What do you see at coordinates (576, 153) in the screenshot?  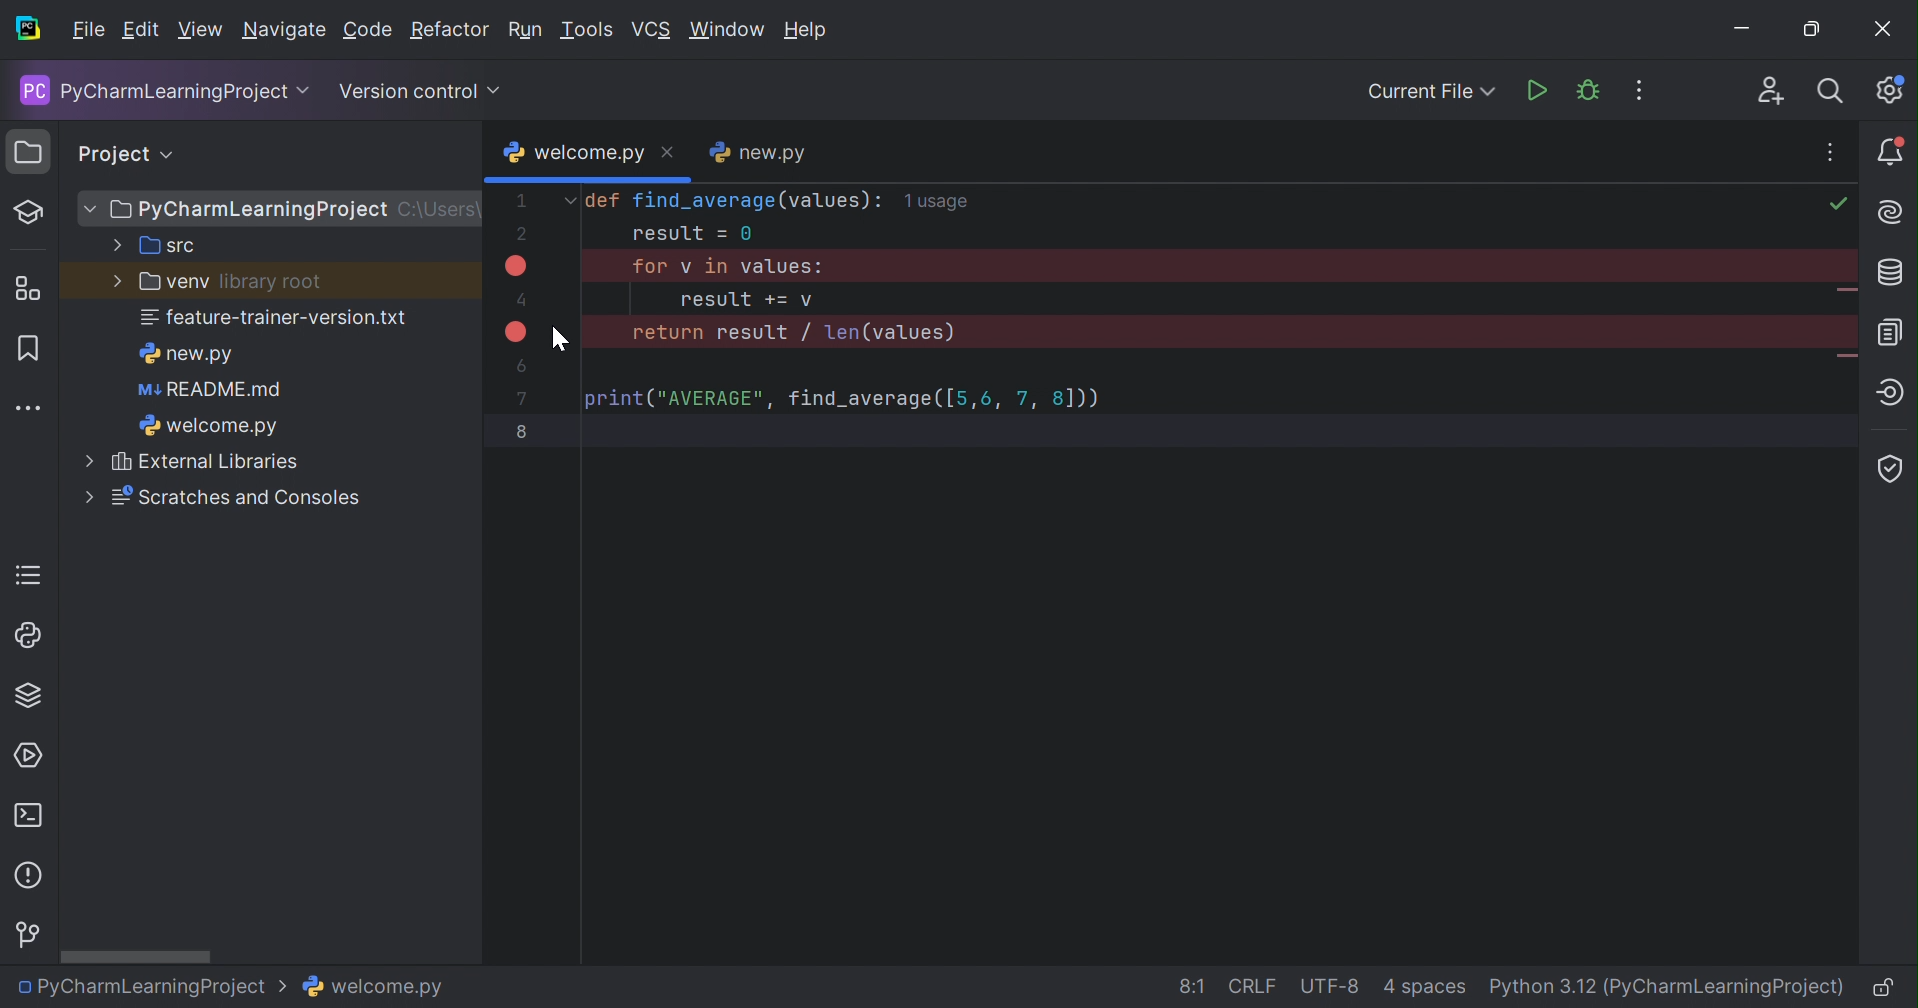 I see `welcome.py` at bounding box center [576, 153].